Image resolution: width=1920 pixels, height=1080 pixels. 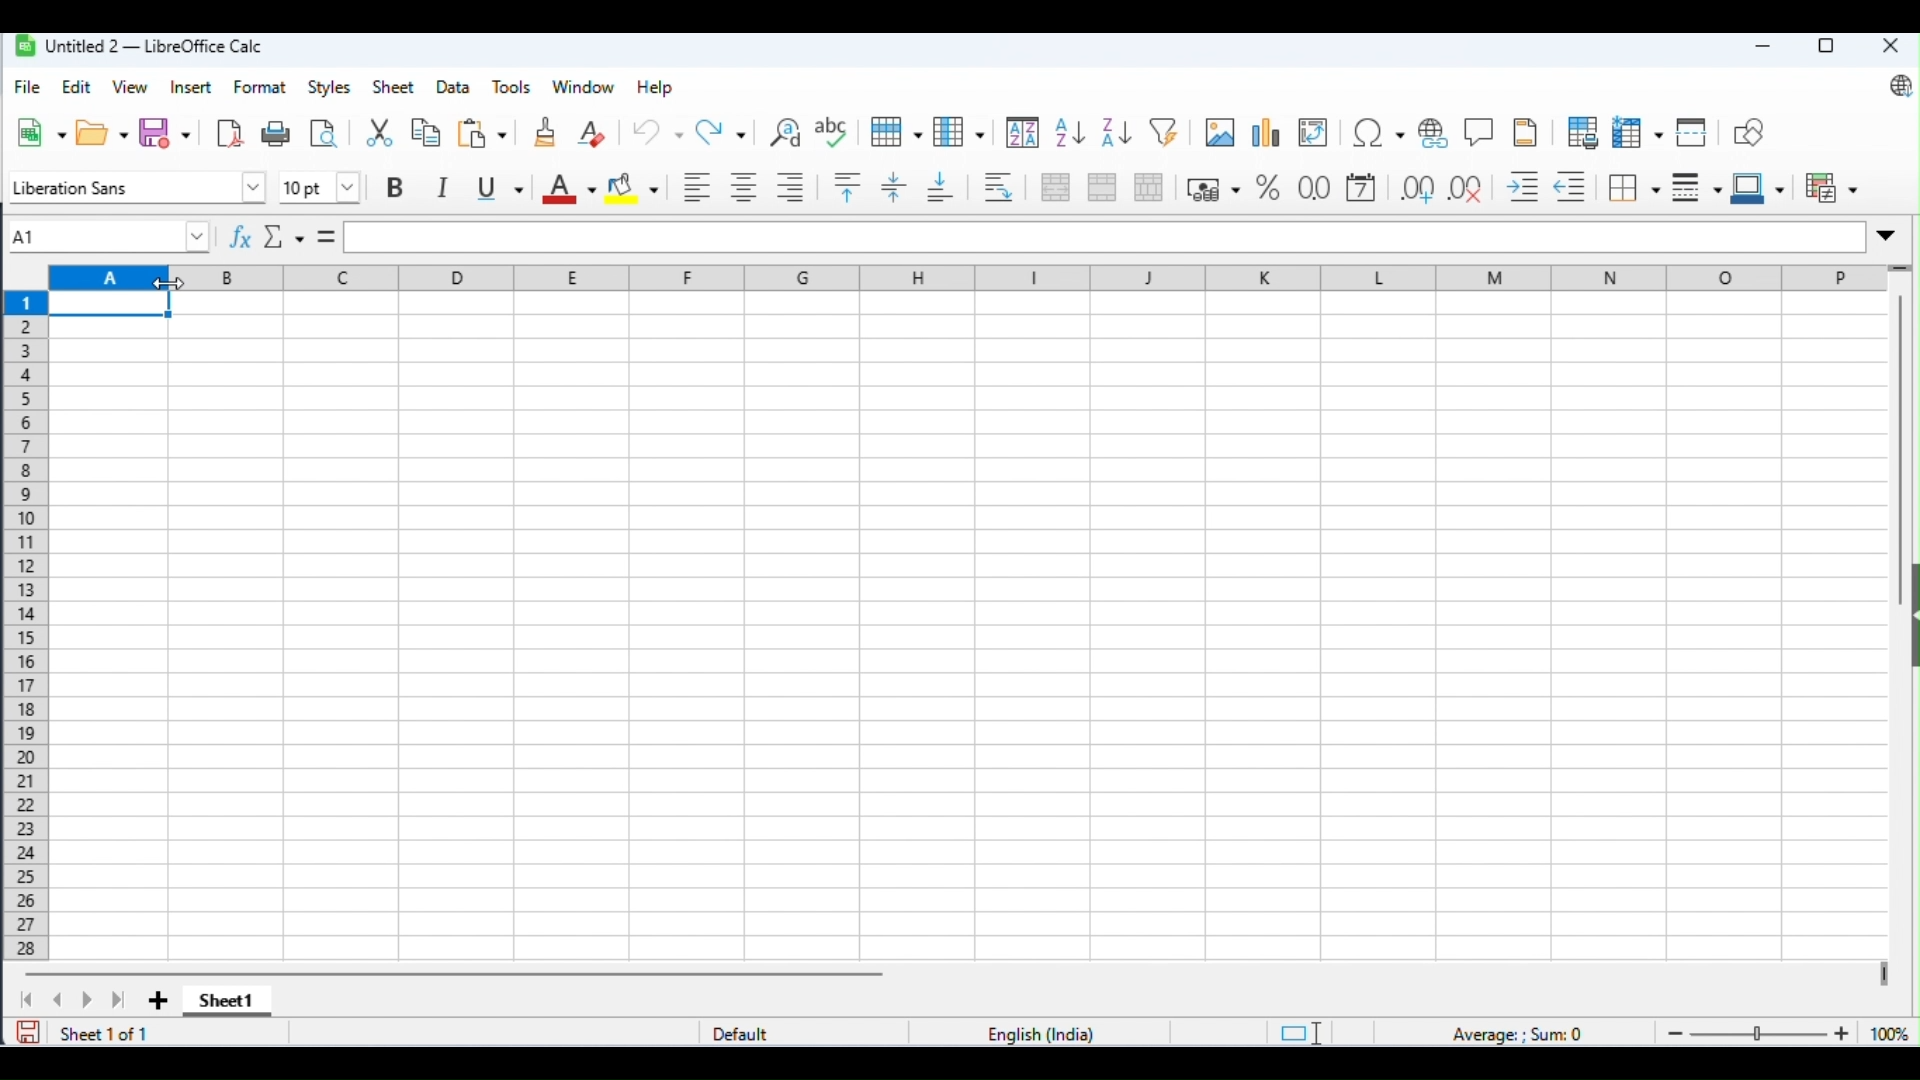 I want to click on close, so click(x=1889, y=46).